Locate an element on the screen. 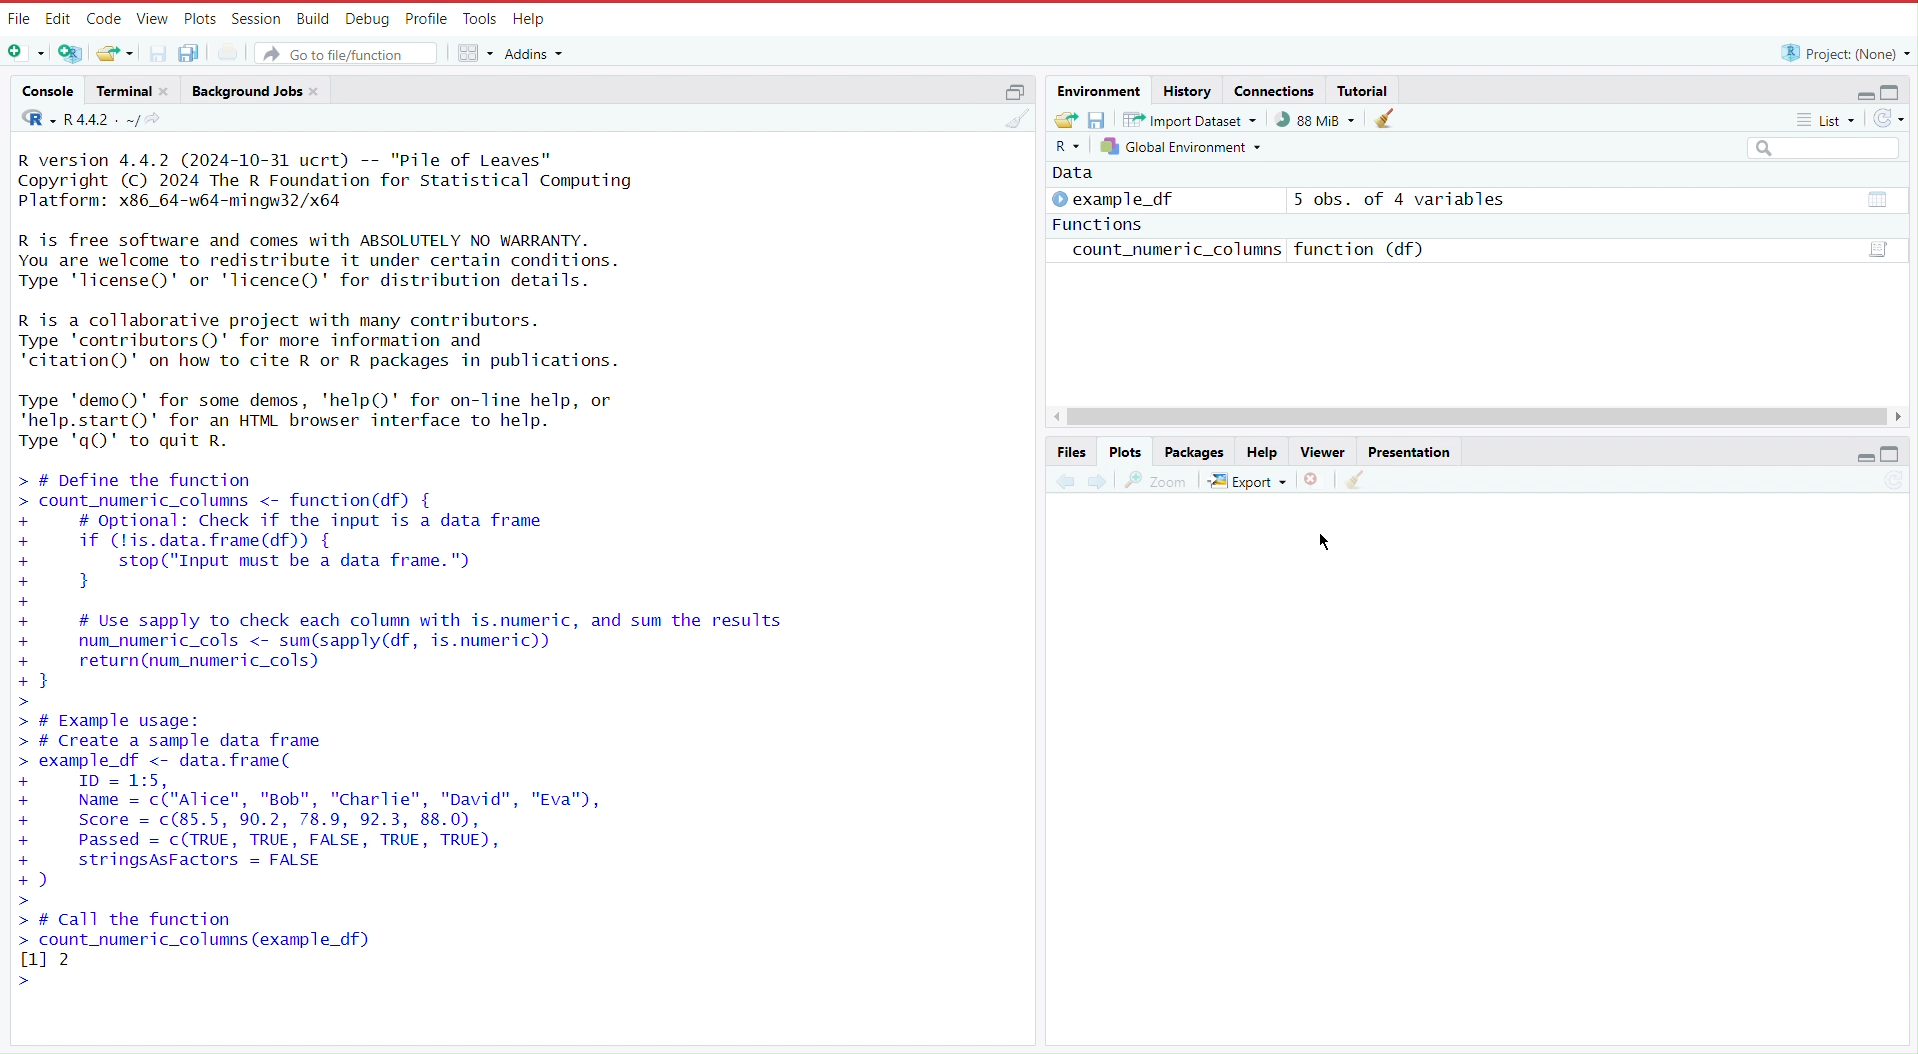  R is located at coordinates (1070, 147).